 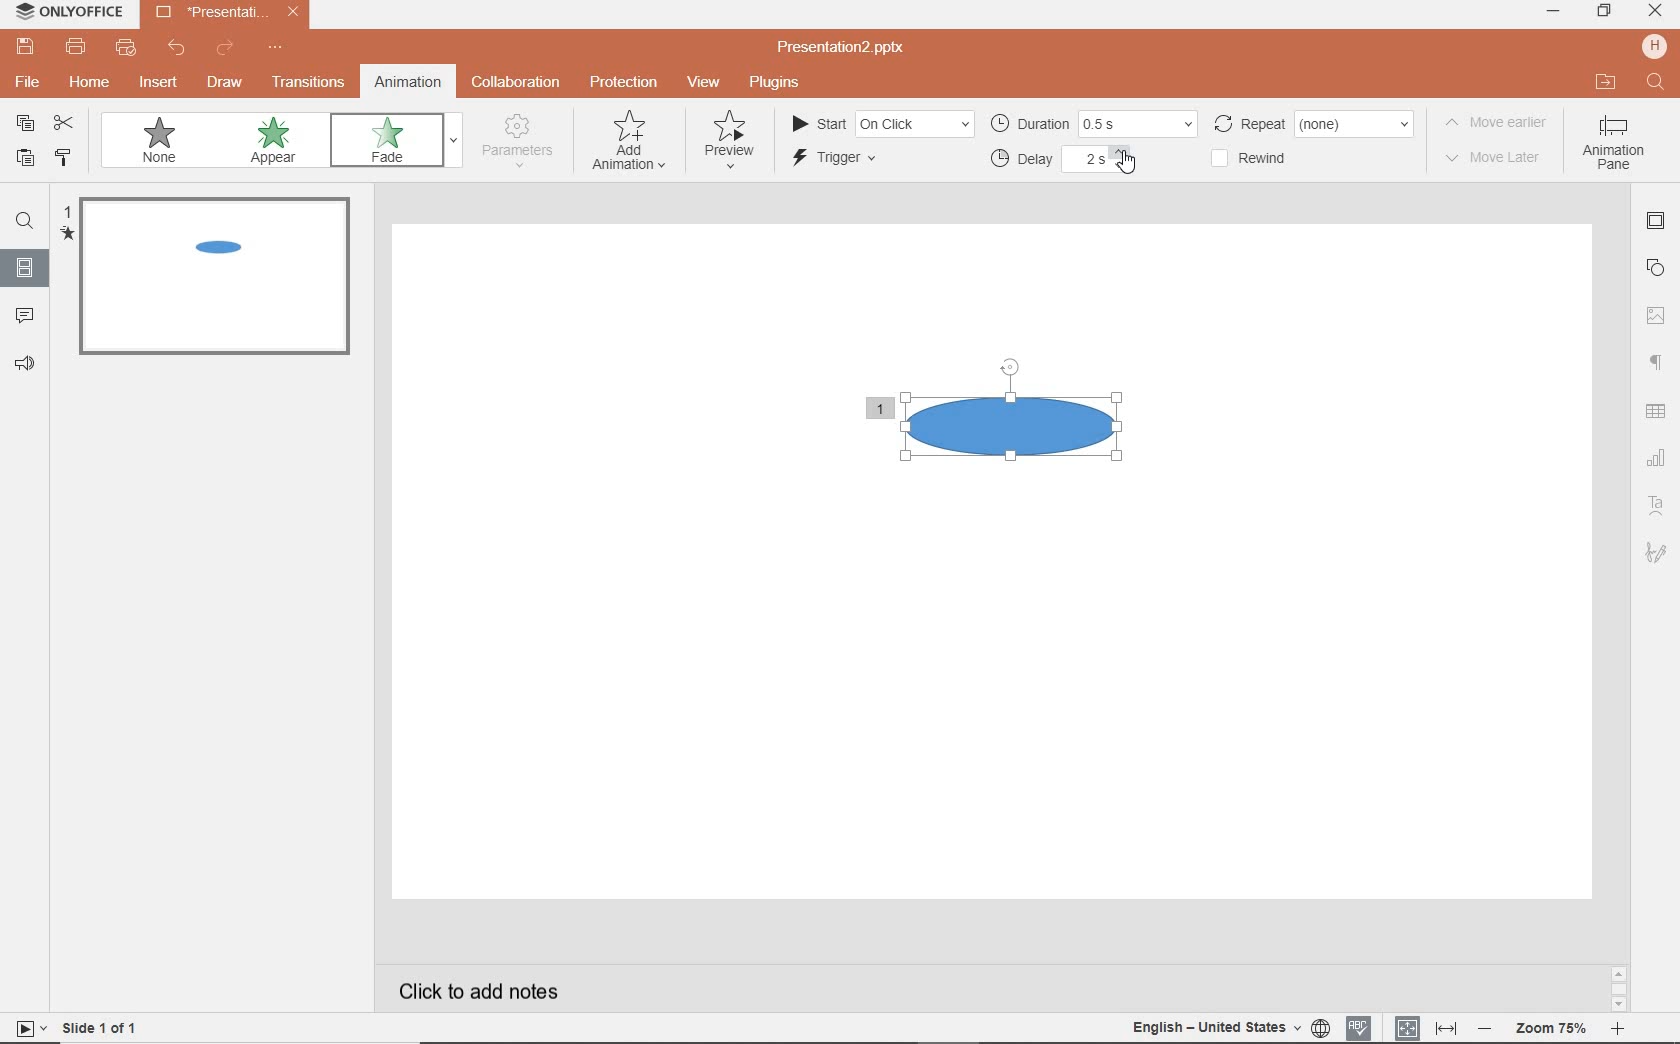 What do you see at coordinates (1655, 268) in the screenshot?
I see `shape settings` at bounding box center [1655, 268].